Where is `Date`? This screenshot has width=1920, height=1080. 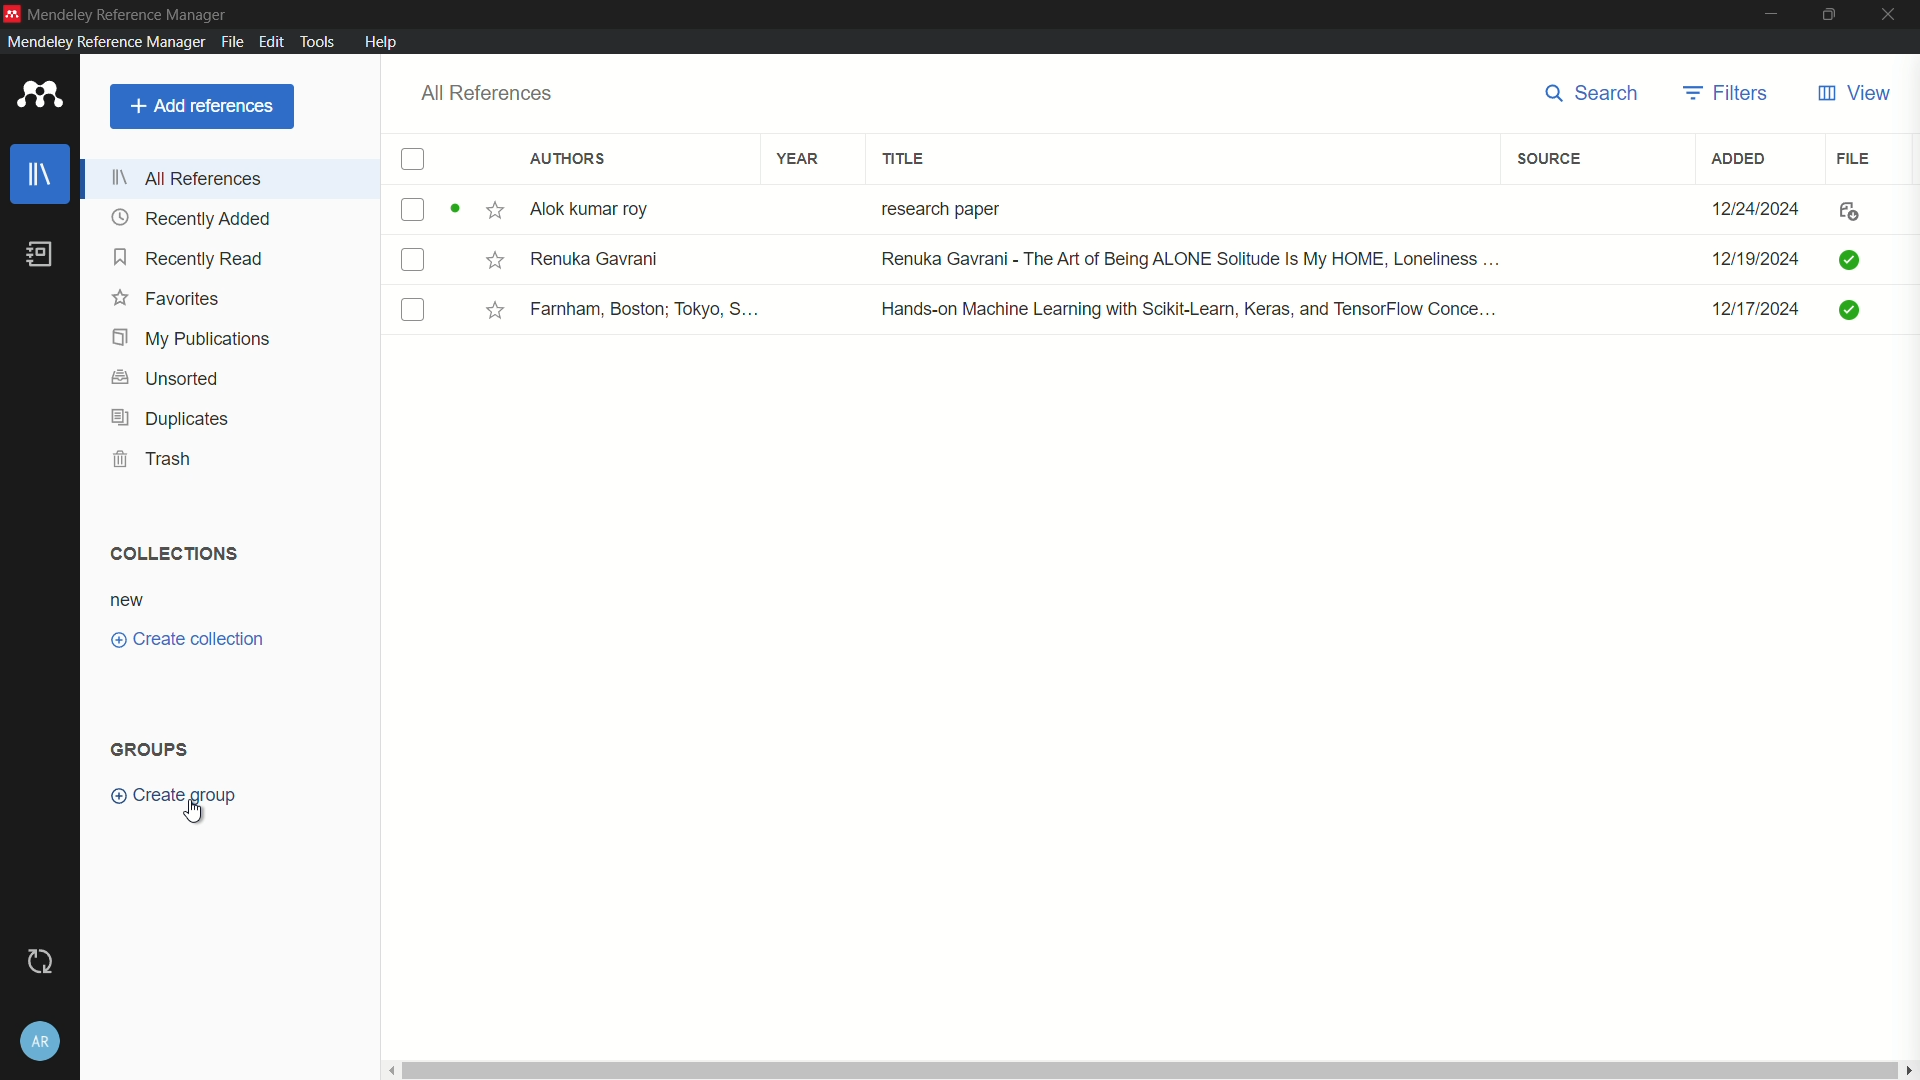 Date is located at coordinates (1753, 260).